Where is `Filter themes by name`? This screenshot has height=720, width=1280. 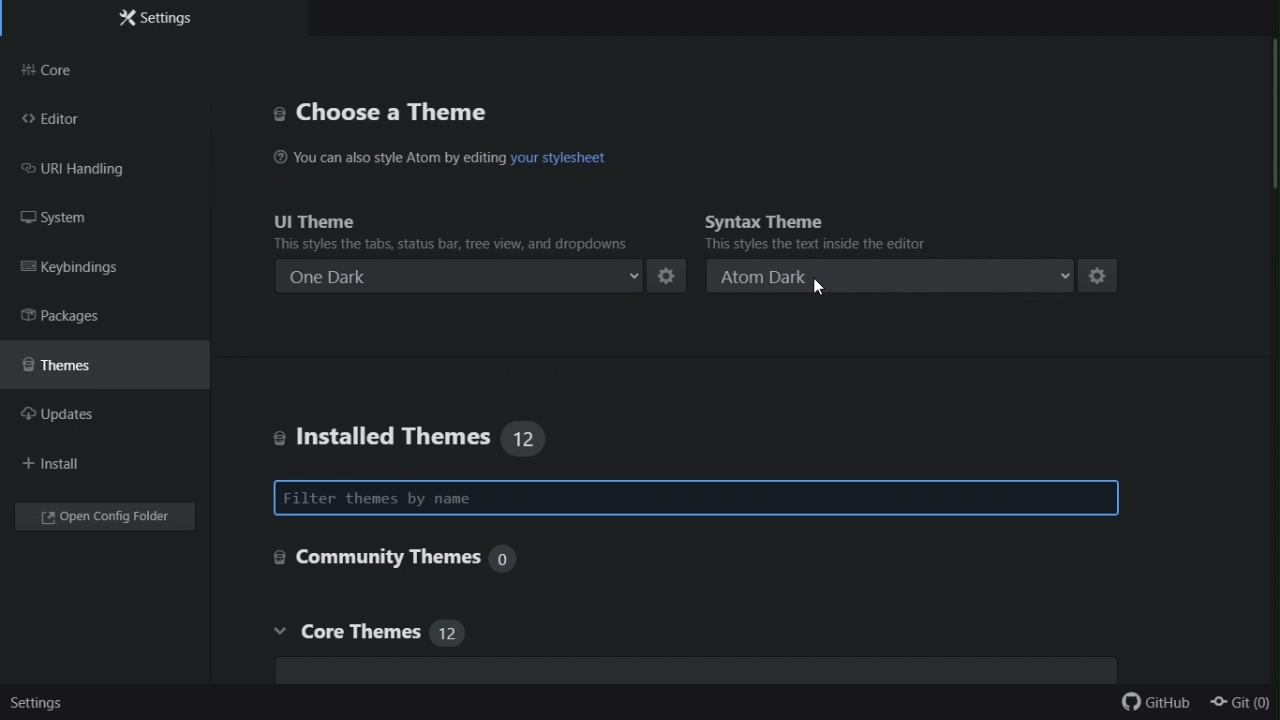 Filter themes by name is located at coordinates (695, 495).